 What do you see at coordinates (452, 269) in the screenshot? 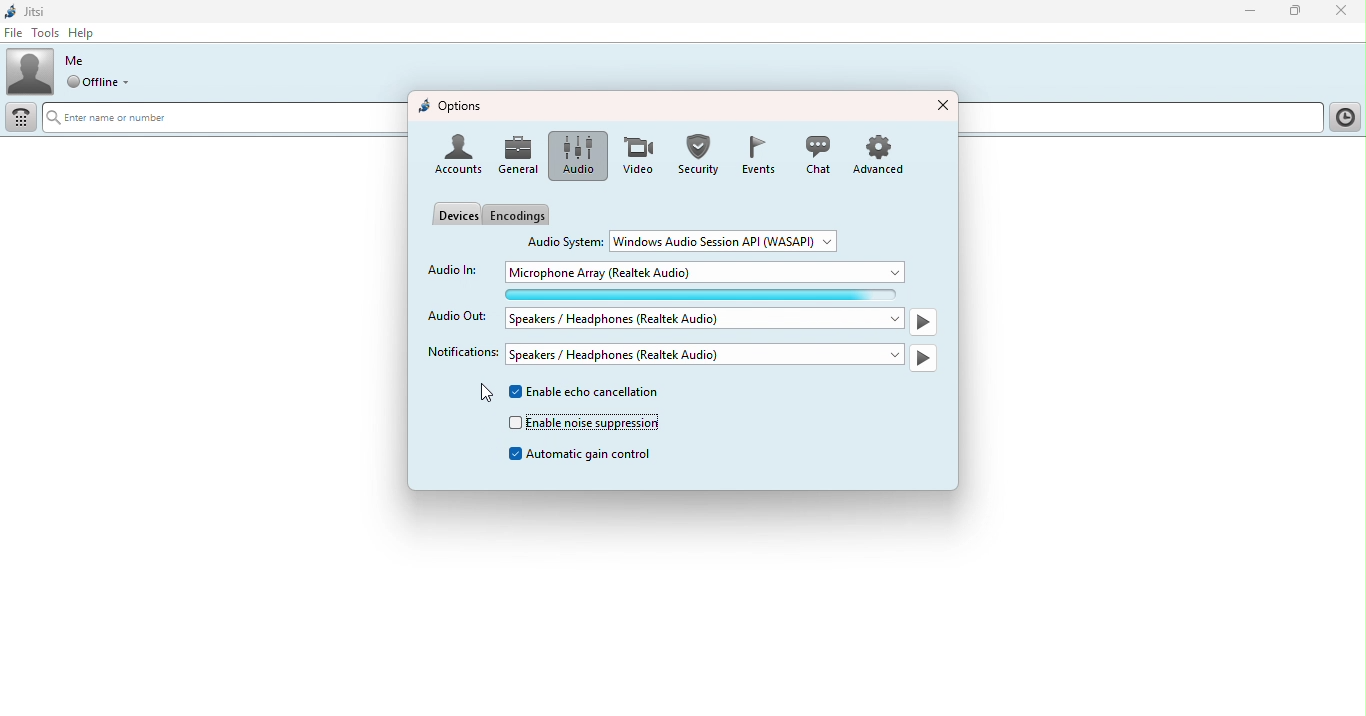
I see `Audio in` at bounding box center [452, 269].